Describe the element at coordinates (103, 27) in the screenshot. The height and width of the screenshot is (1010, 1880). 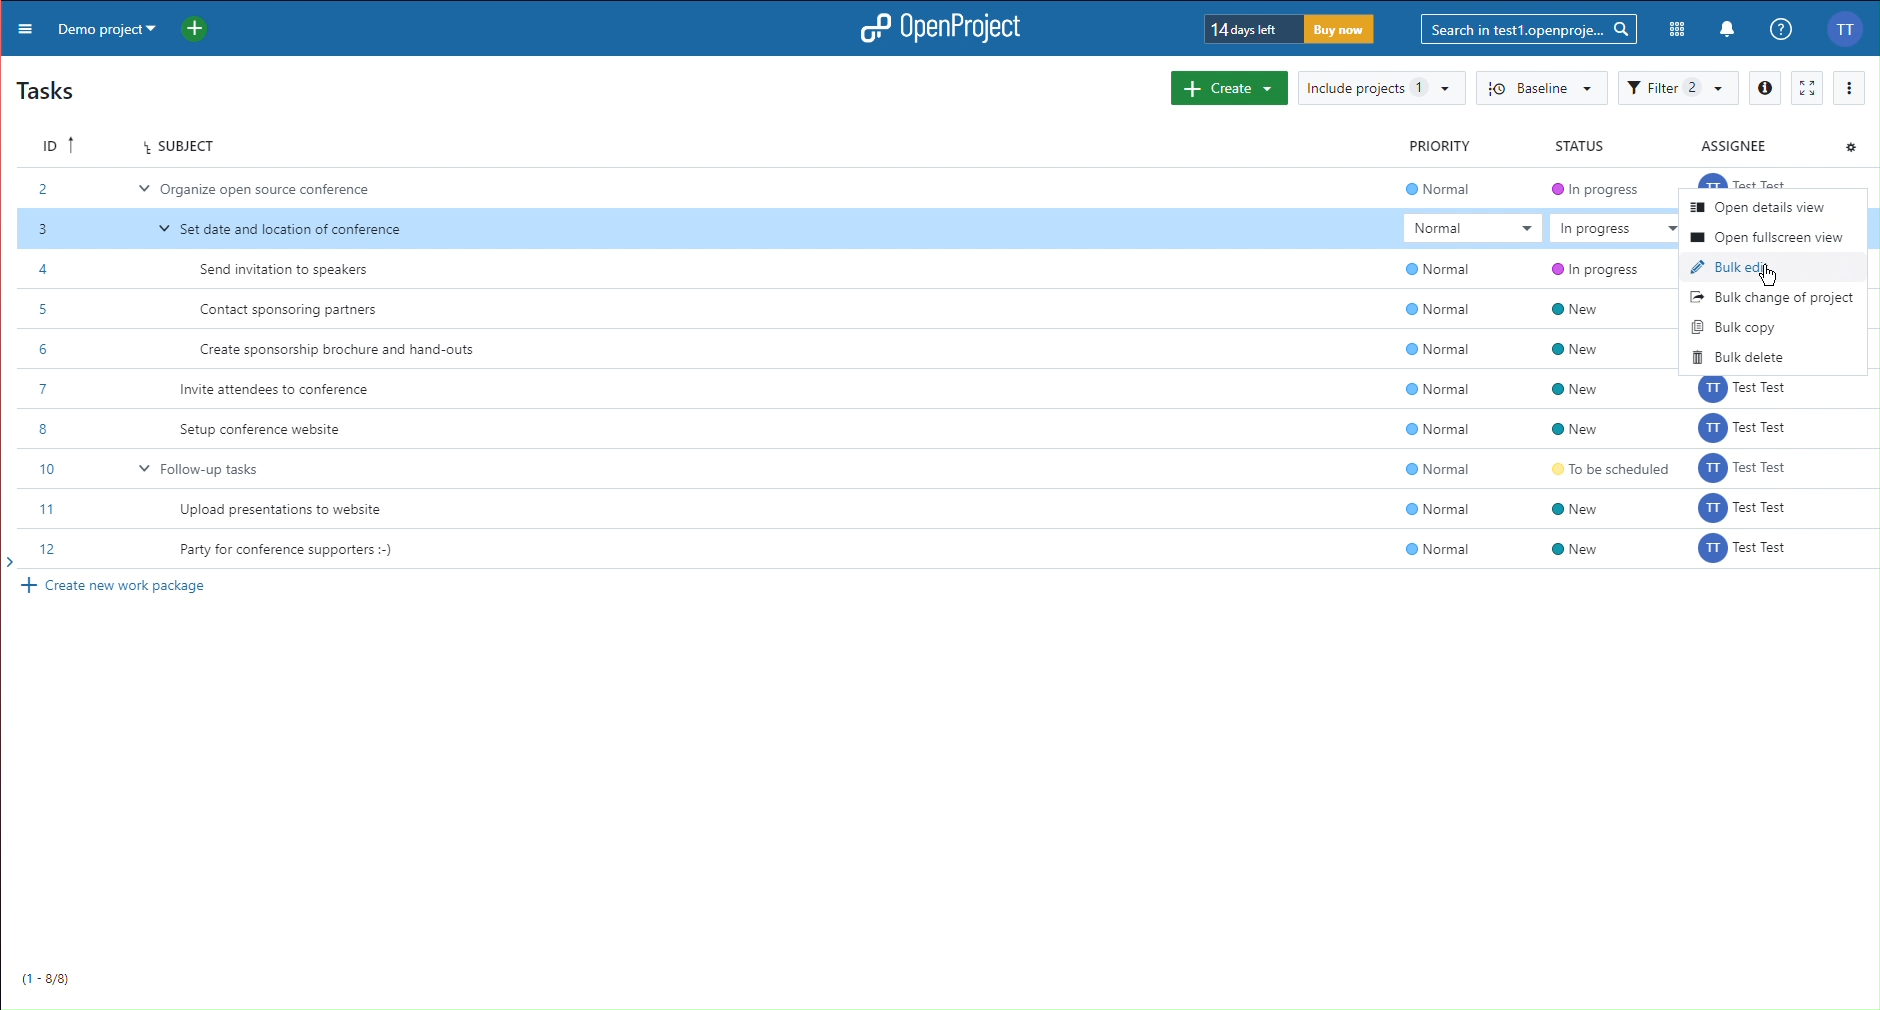
I see `Demo project` at that location.